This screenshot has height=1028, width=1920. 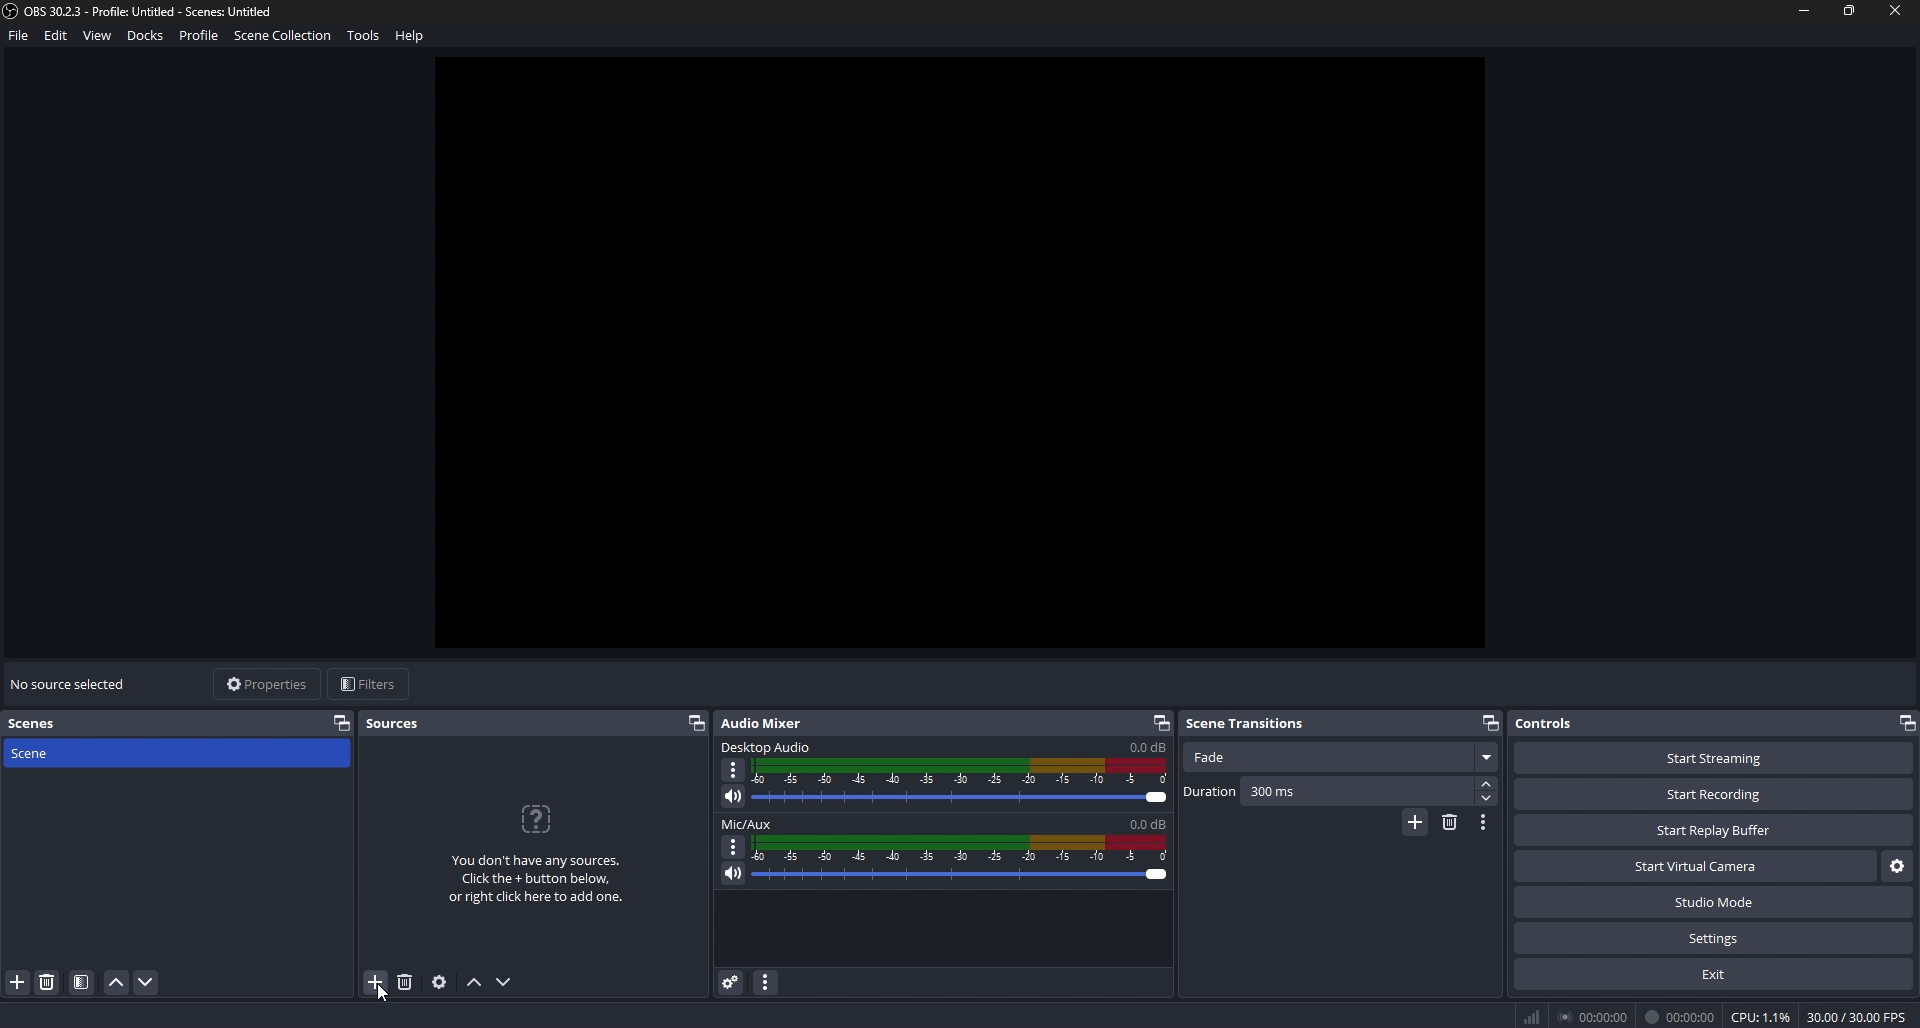 I want to click on file, so click(x=20, y=35).